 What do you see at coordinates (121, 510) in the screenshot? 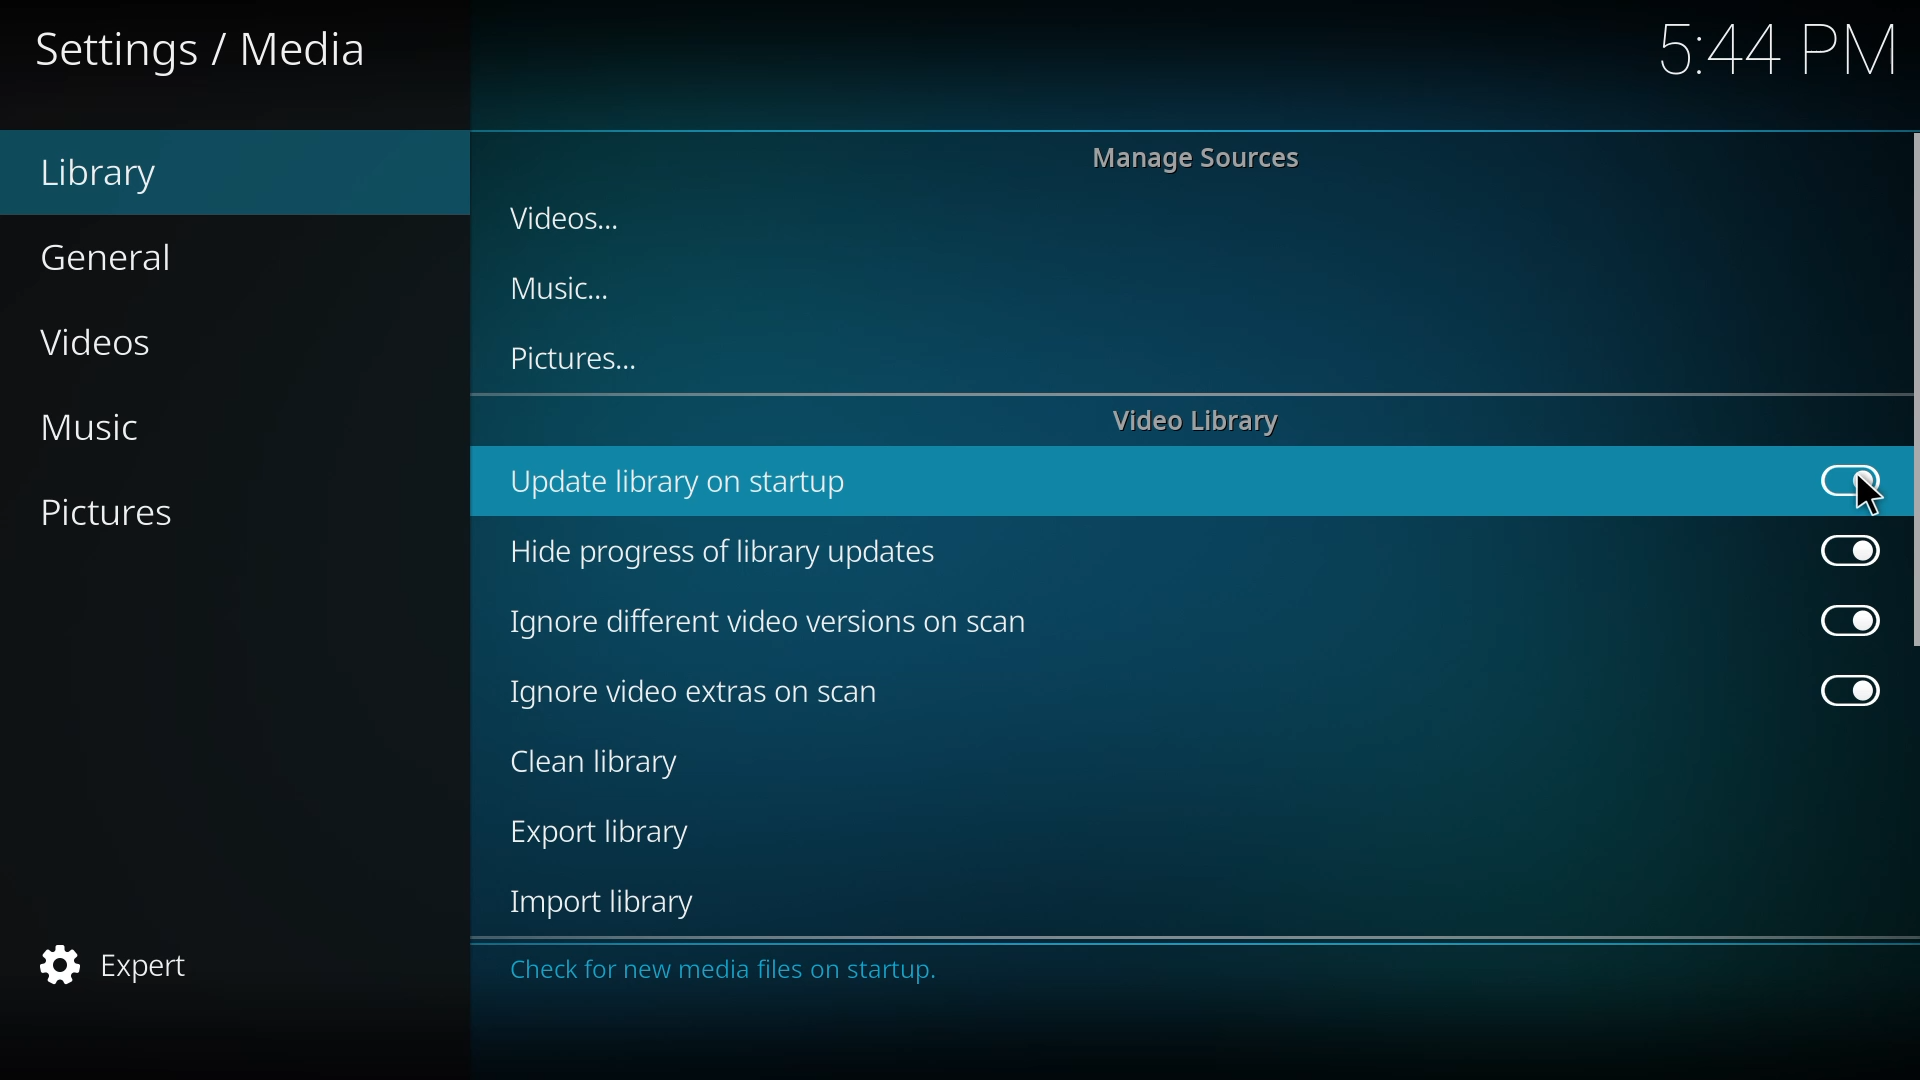
I see `pictures` at bounding box center [121, 510].